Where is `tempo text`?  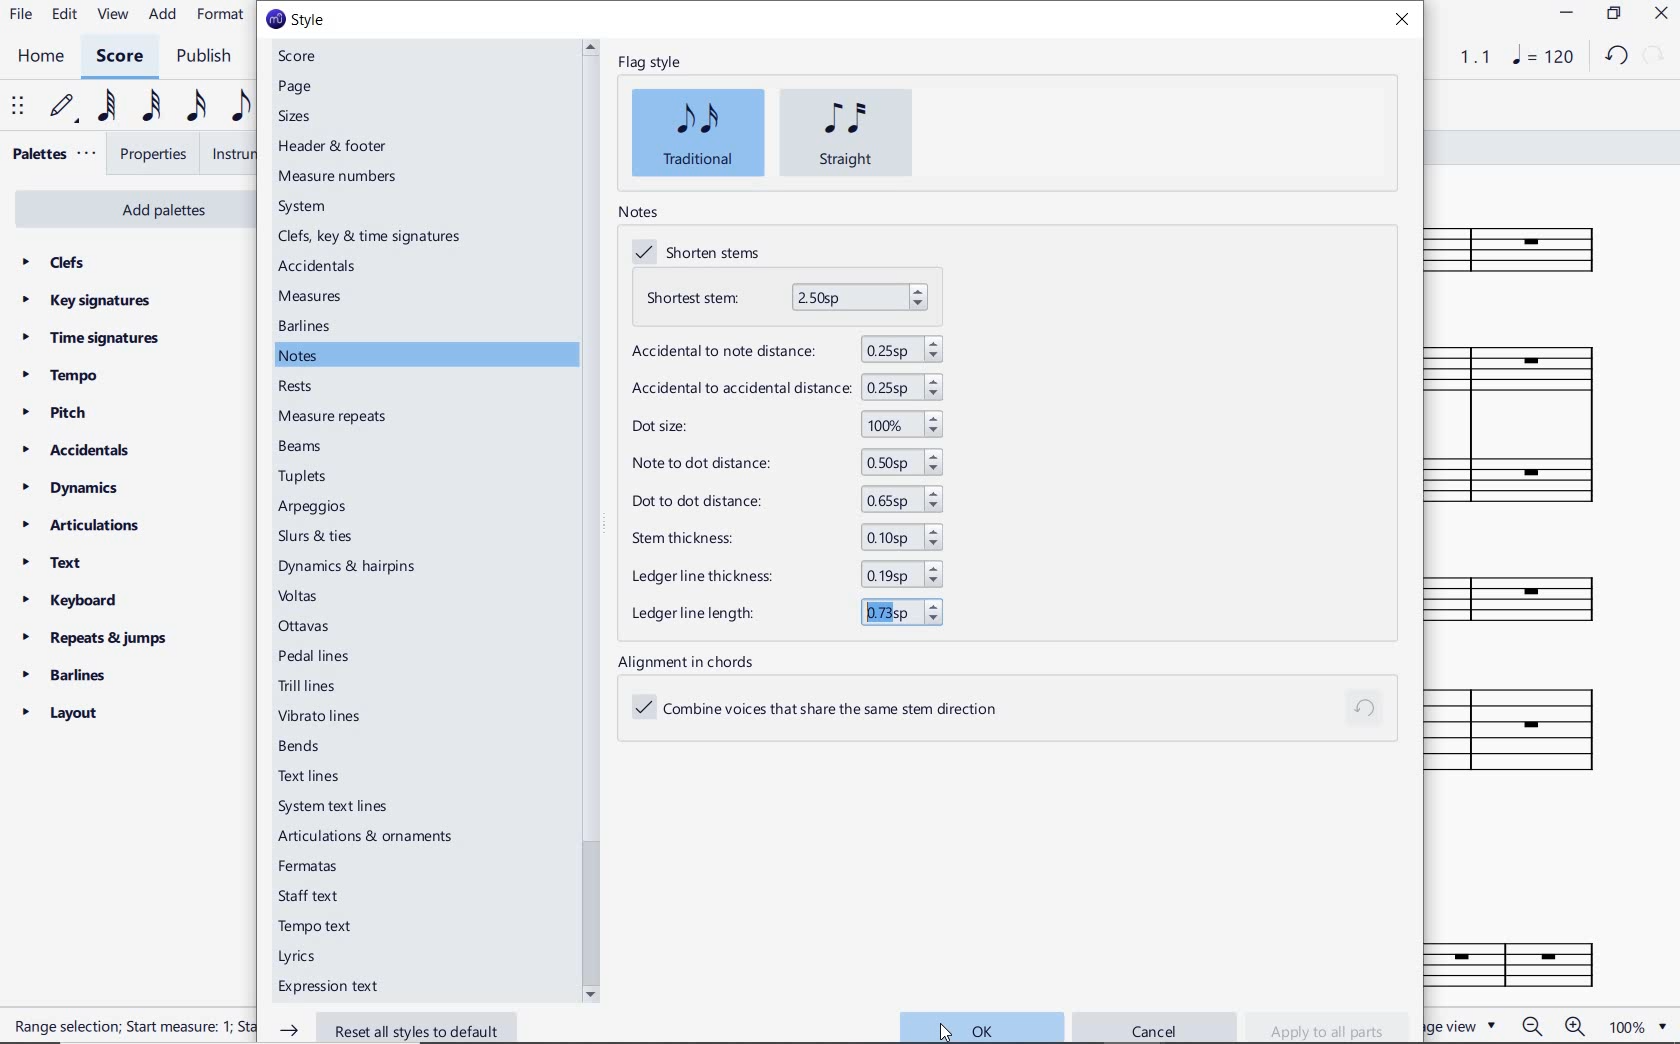 tempo text is located at coordinates (325, 926).